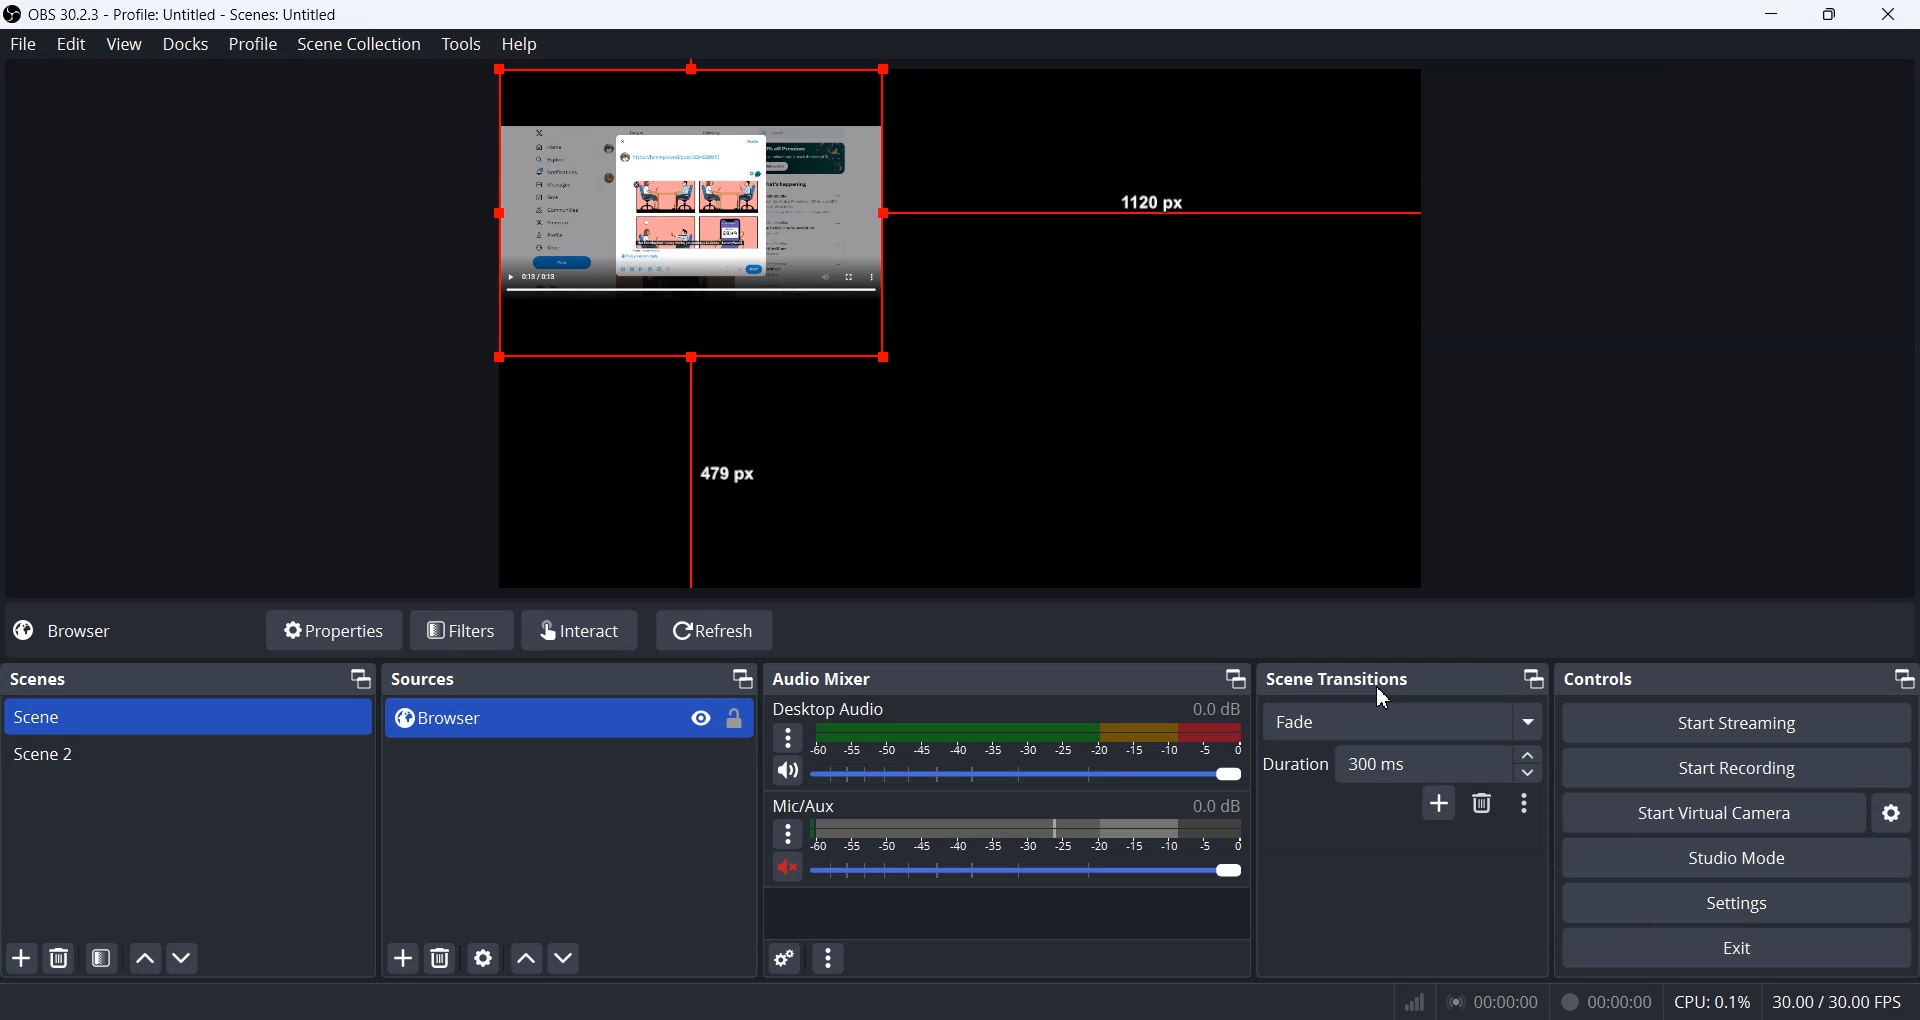 The image size is (1920, 1020). I want to click on Remove selected sources, so click(440, 958).